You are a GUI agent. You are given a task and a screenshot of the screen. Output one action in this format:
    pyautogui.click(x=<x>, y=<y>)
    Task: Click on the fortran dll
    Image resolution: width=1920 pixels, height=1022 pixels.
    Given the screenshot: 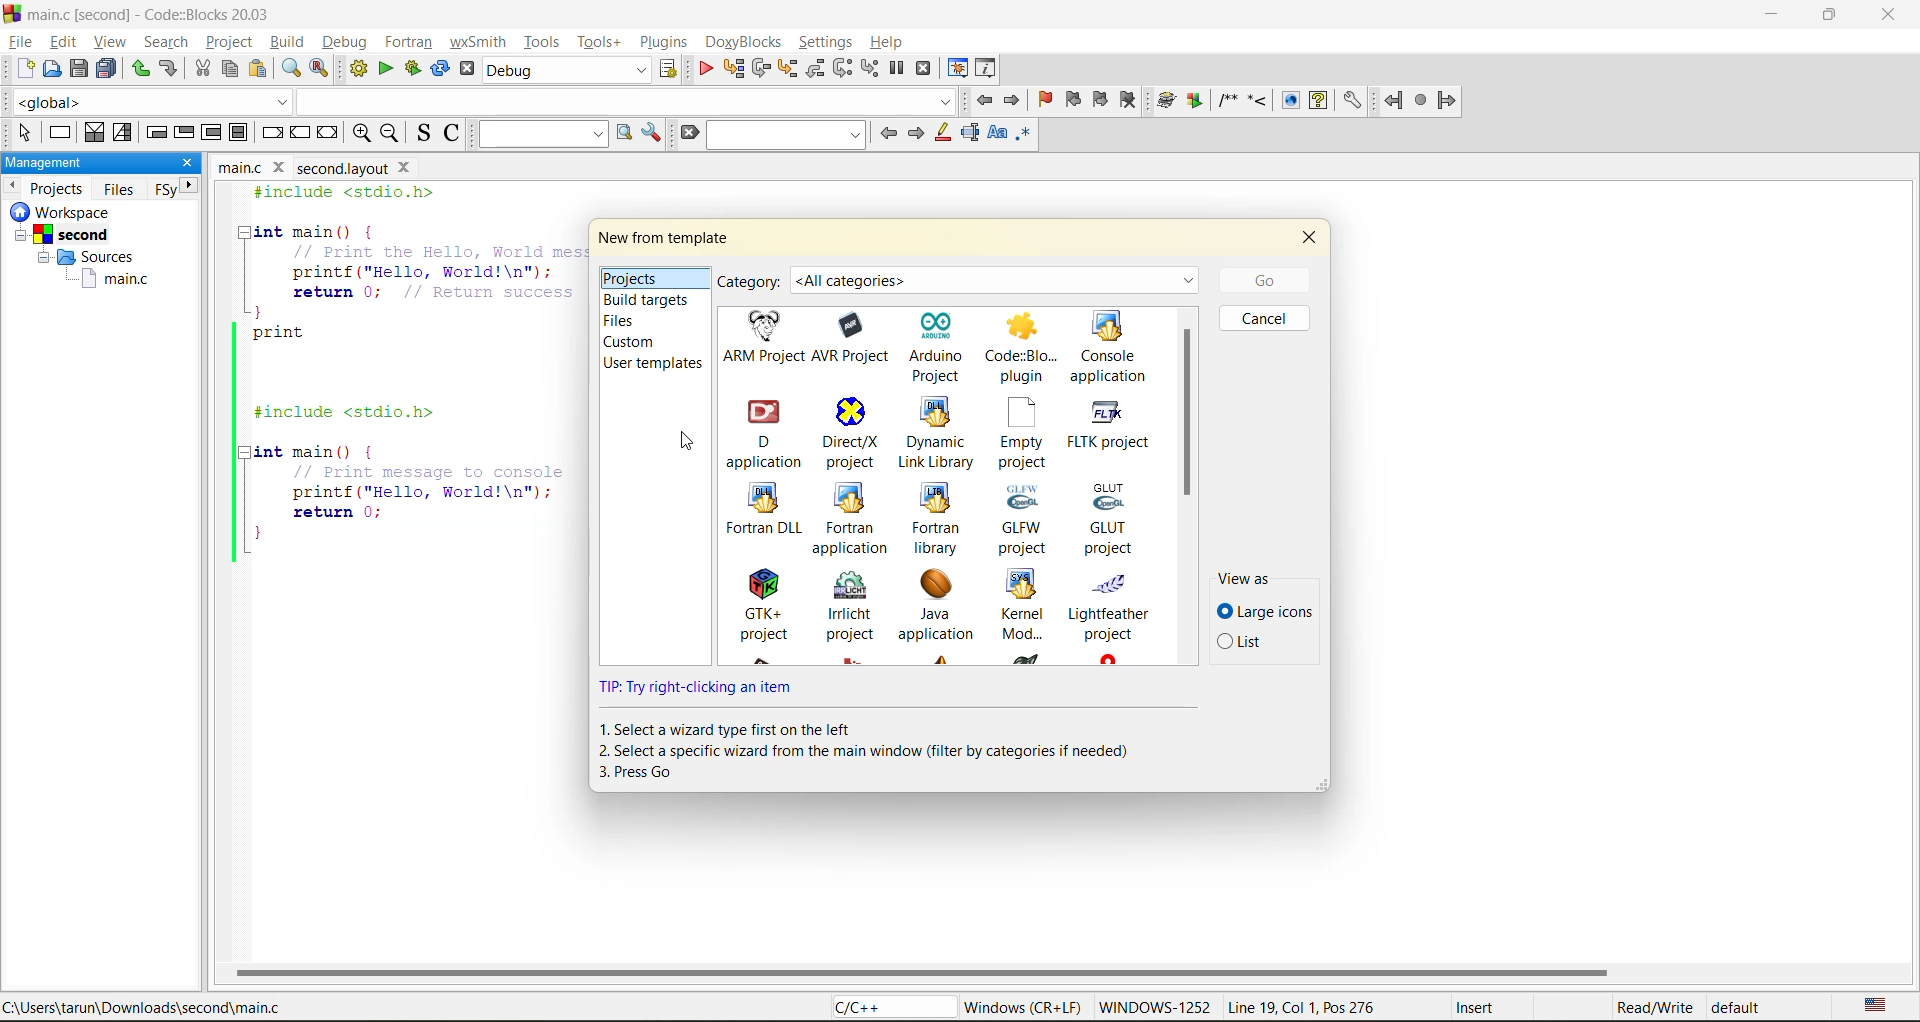 What is the action you would take?
    pyautogui.click(x=765, y=512)
    